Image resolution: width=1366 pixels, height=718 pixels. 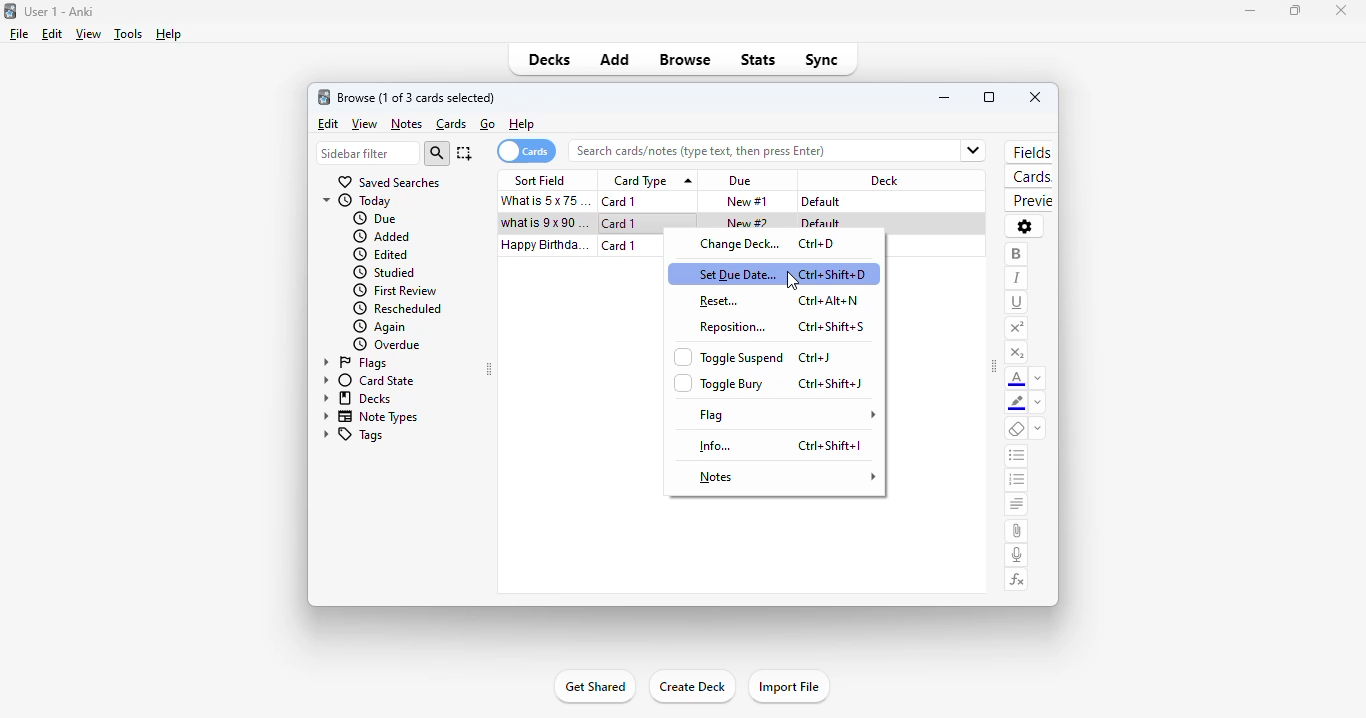 What do you see at coordinates (1031, 201) in the screenshot?
I see `preview` at bounding box center [1031, 201].